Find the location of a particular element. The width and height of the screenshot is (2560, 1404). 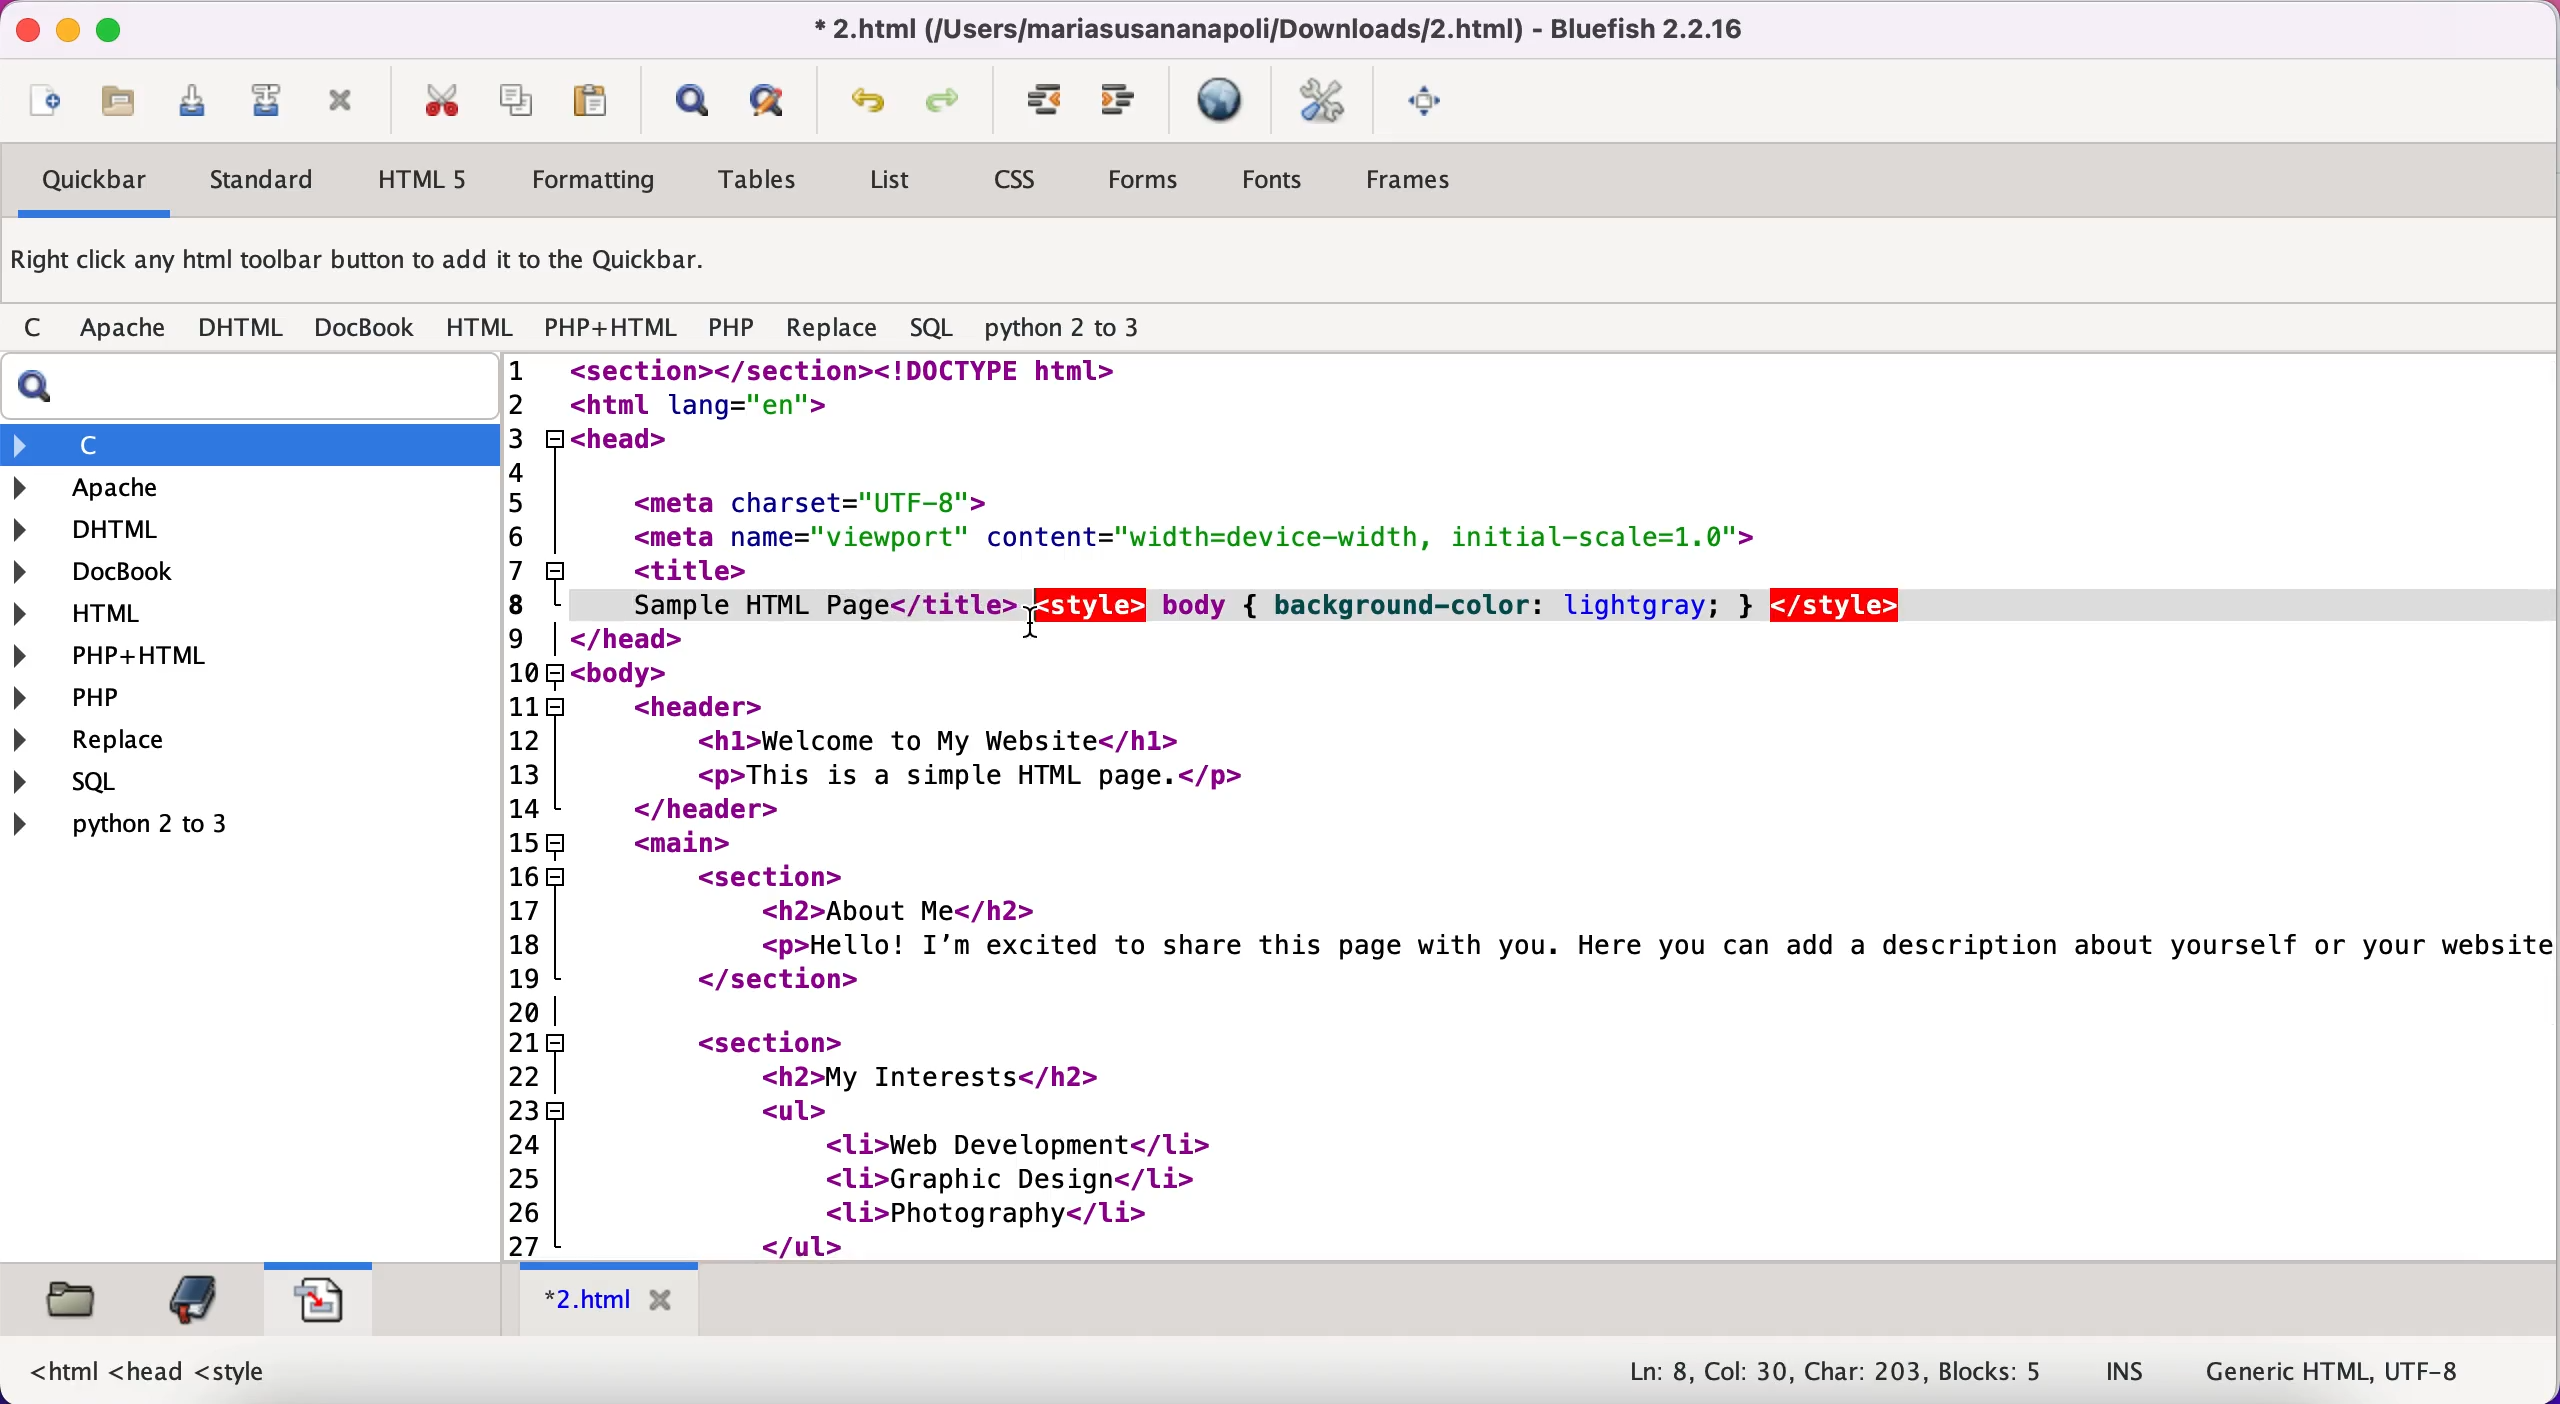

html is located at coordinates (482, 329).